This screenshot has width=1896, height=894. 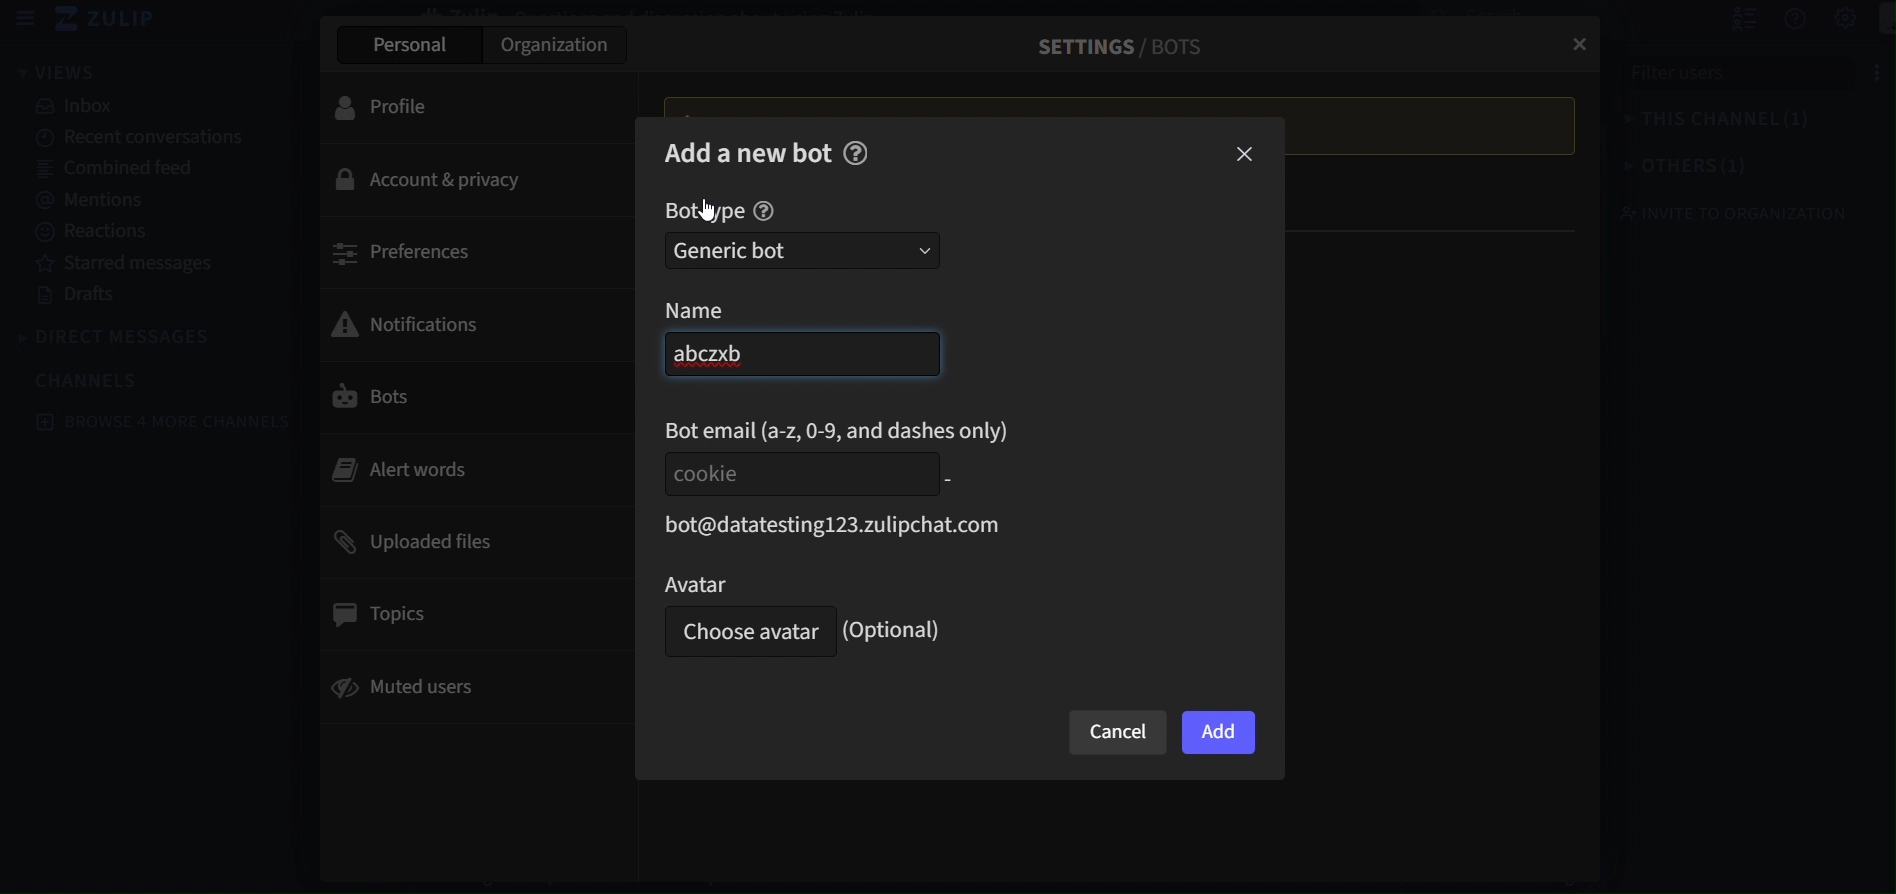 I want to click on get help, so click(x=1773, y=20).